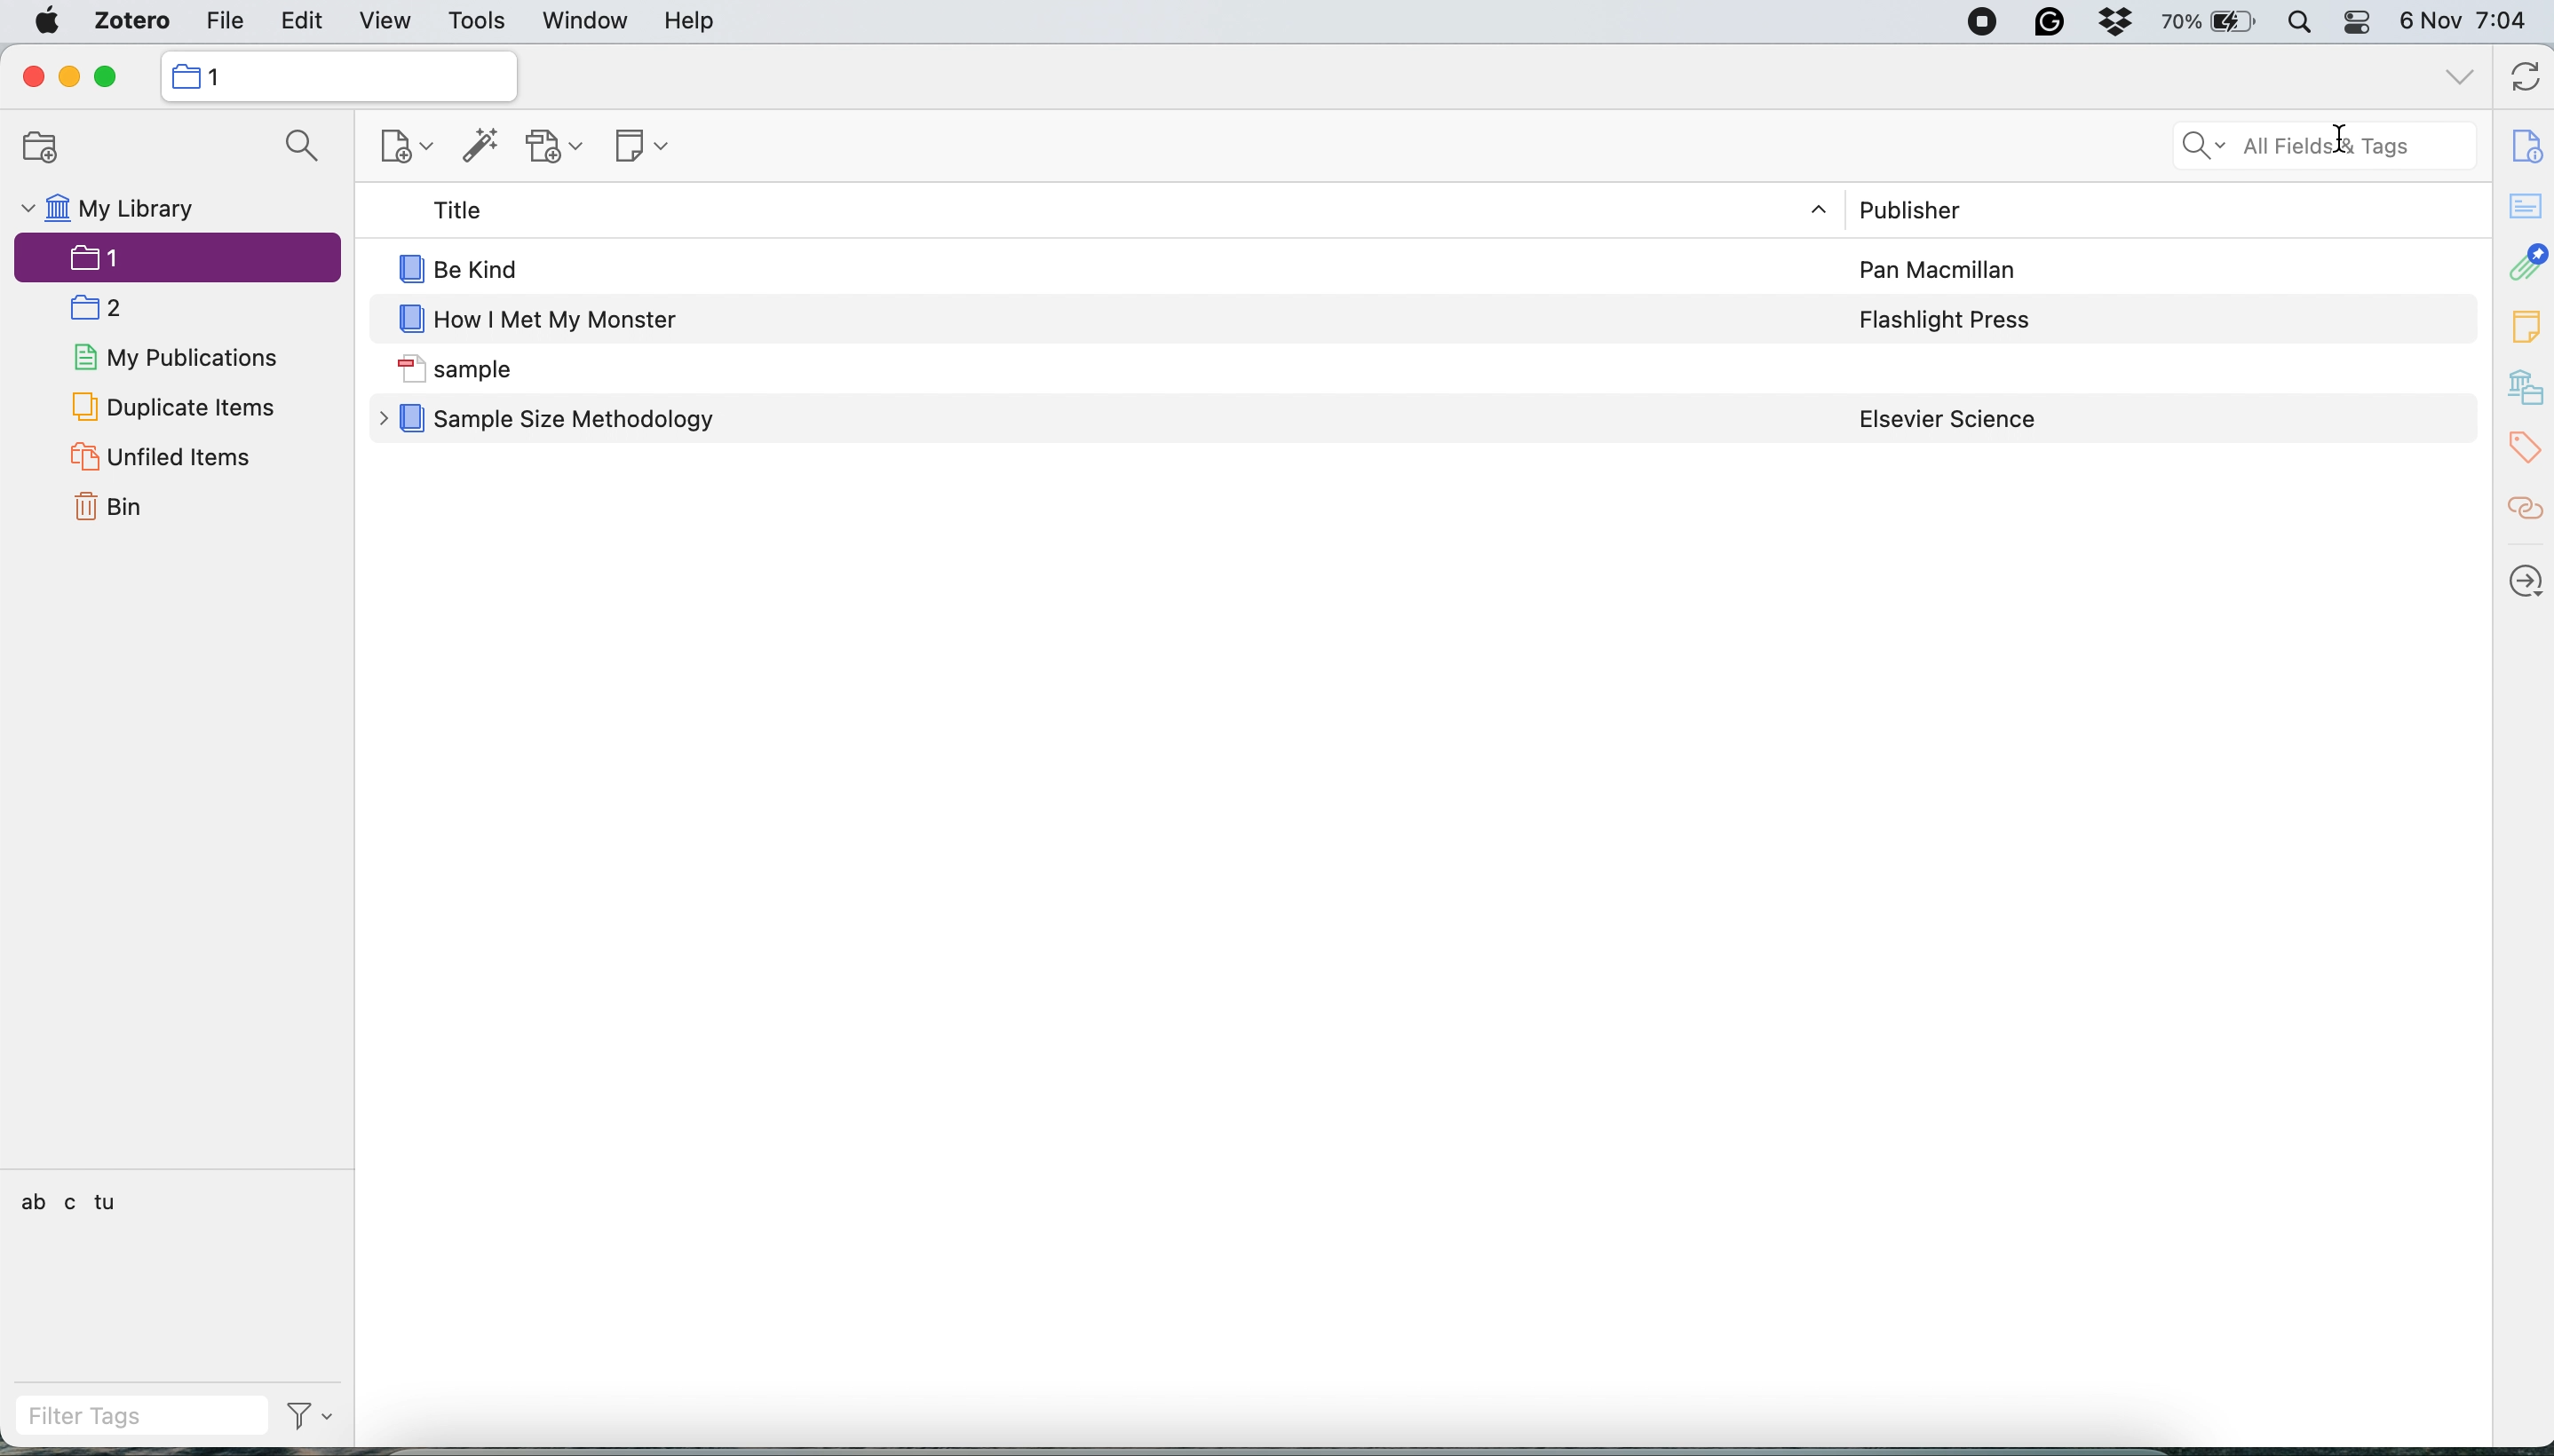 The image size is (2554, 1456). I want to click on library and collections, so click(2524, 388).